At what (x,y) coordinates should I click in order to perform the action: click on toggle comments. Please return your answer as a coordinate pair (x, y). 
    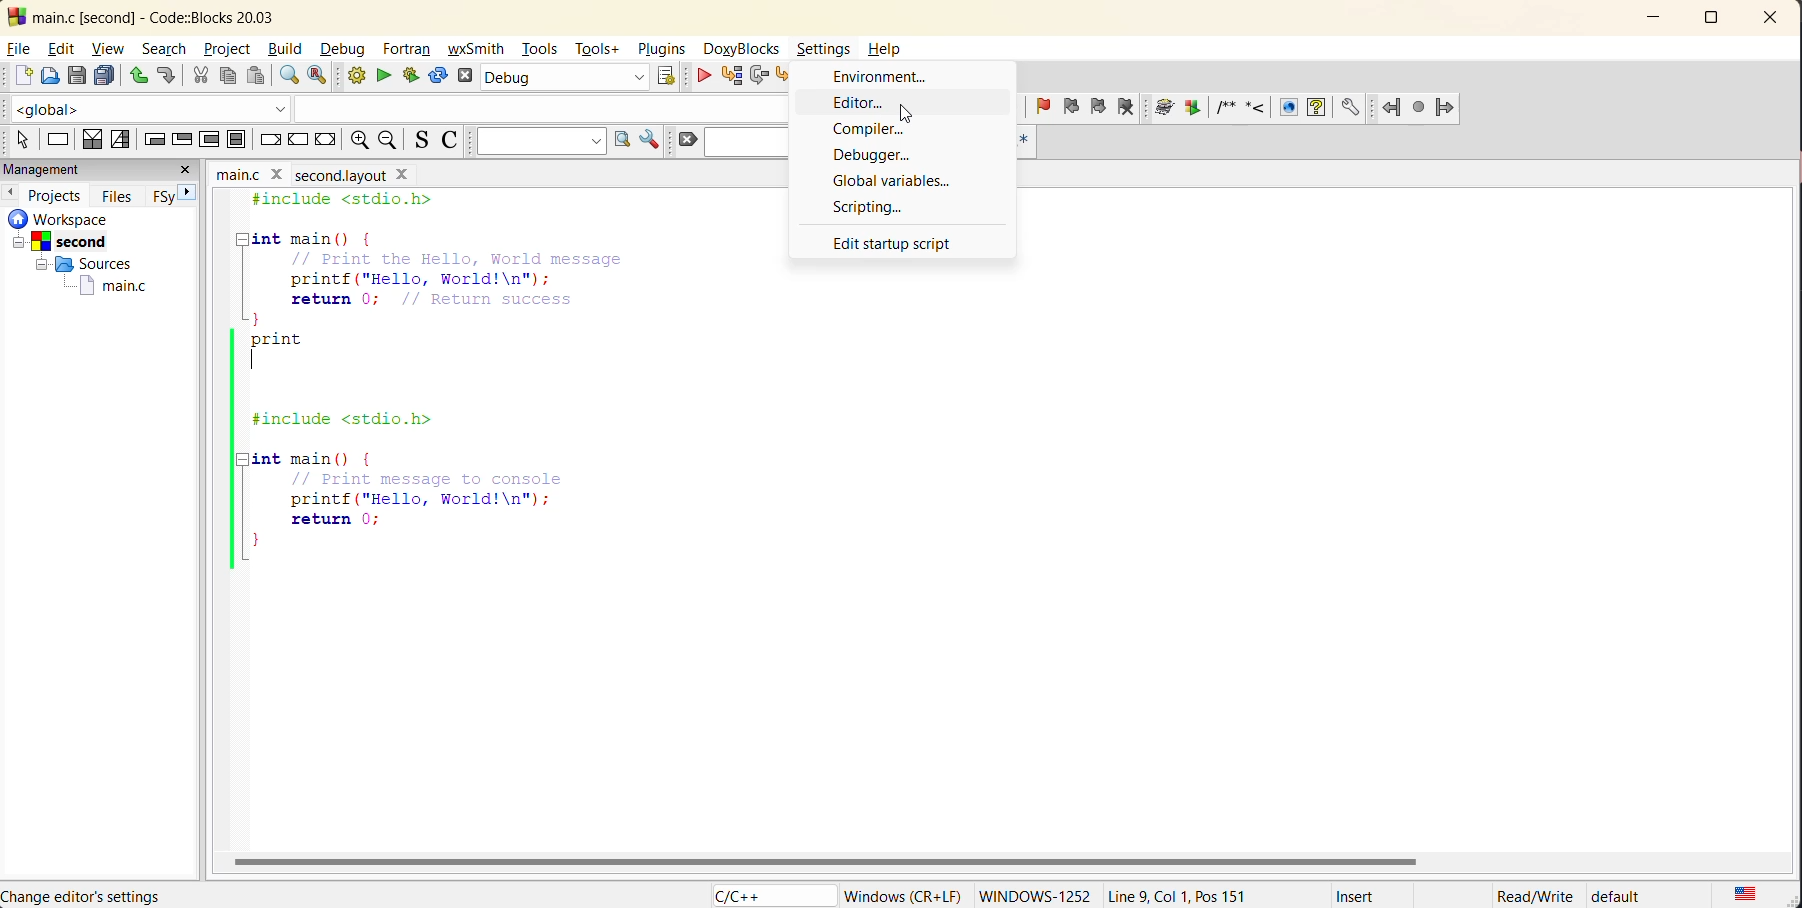
    Looking at the image, I should click on (453, 143).